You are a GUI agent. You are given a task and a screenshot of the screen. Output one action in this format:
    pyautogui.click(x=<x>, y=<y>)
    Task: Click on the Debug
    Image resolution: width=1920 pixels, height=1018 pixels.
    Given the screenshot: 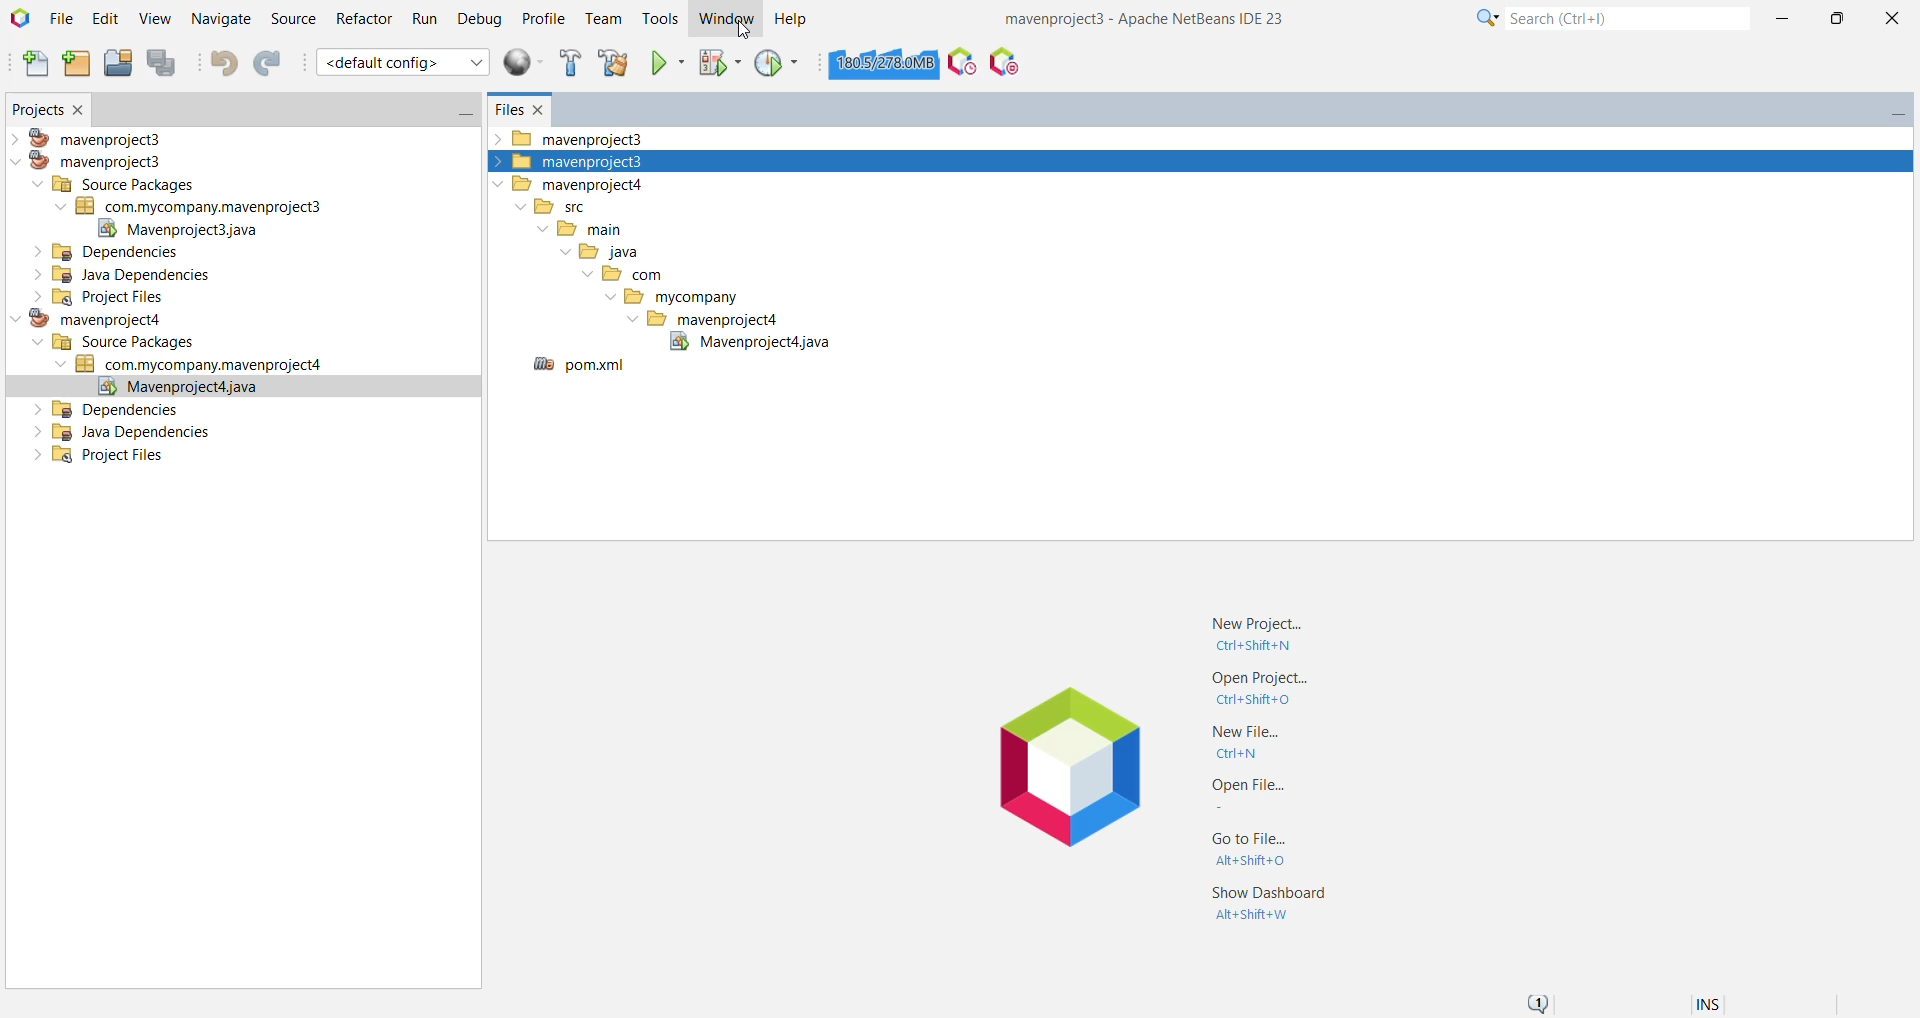 What is the action you would take?
    pyautogui.click(x=479, y=20)
    